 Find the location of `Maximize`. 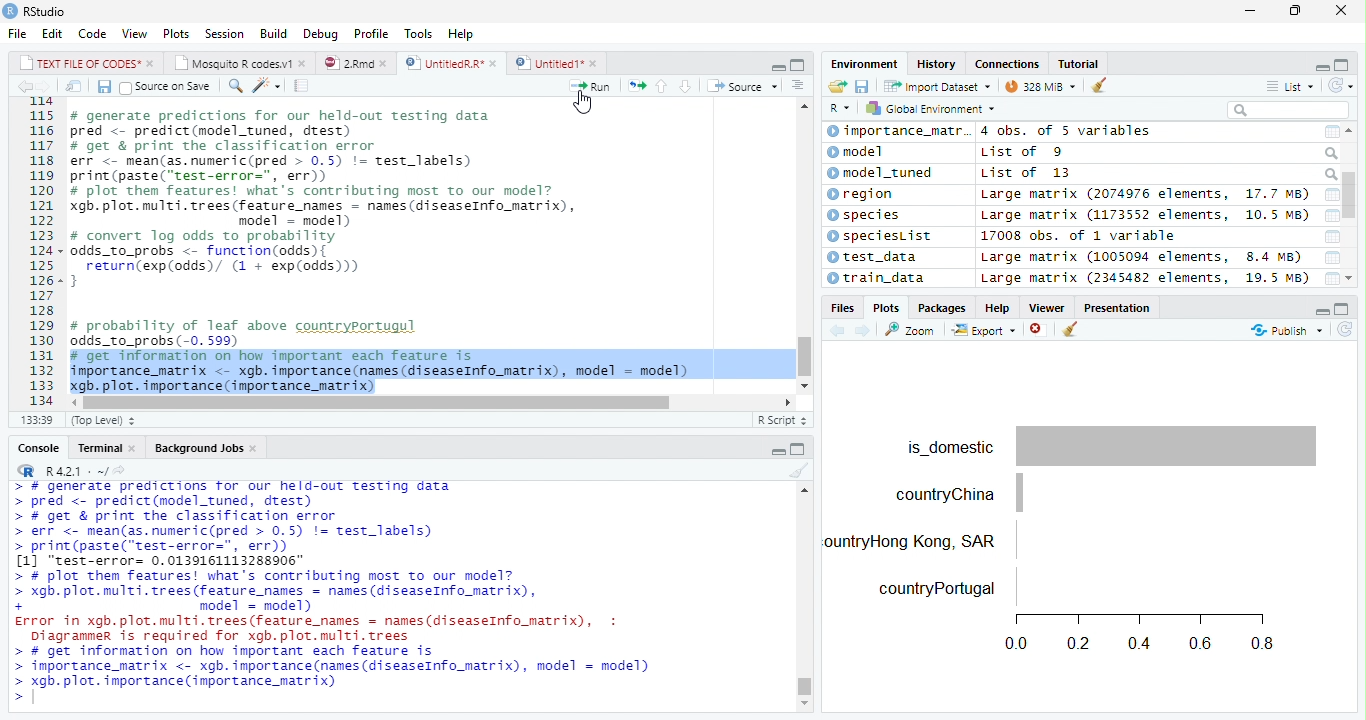

Maximize is located at coordinates (1345, 63).